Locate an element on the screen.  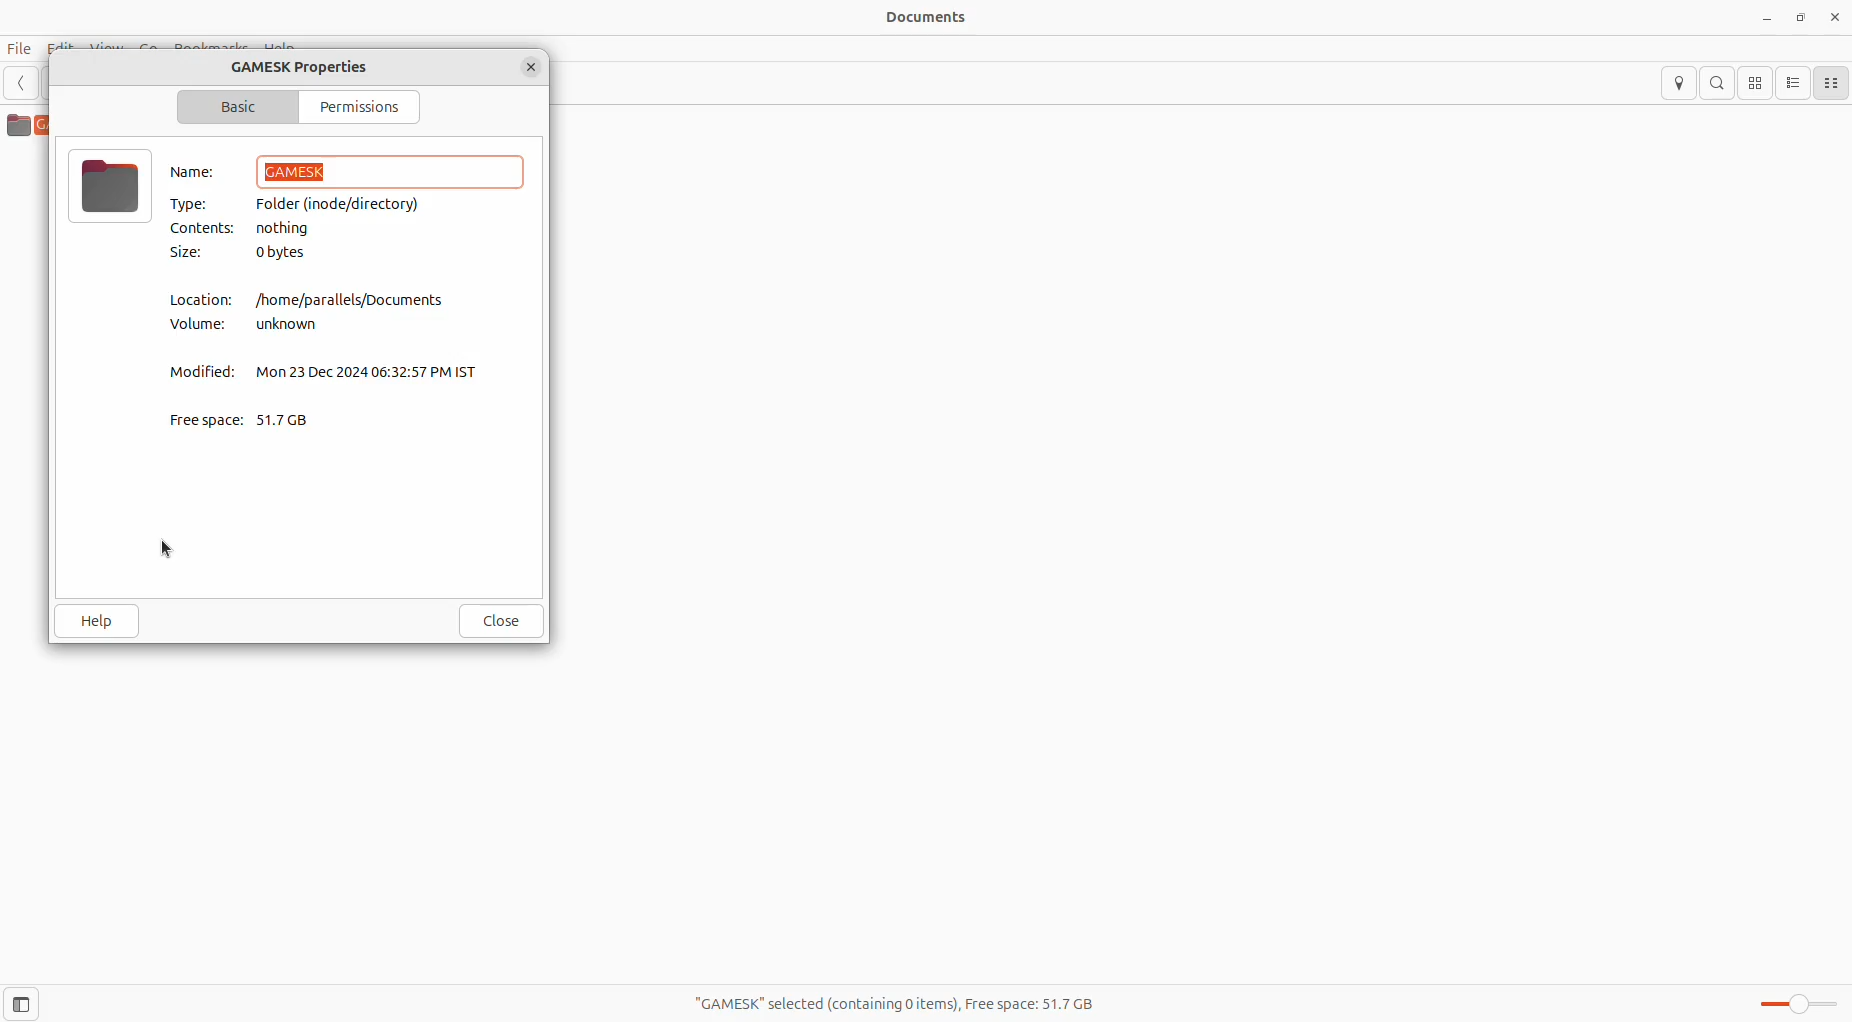
resize is located at coordinates (1803, 18).